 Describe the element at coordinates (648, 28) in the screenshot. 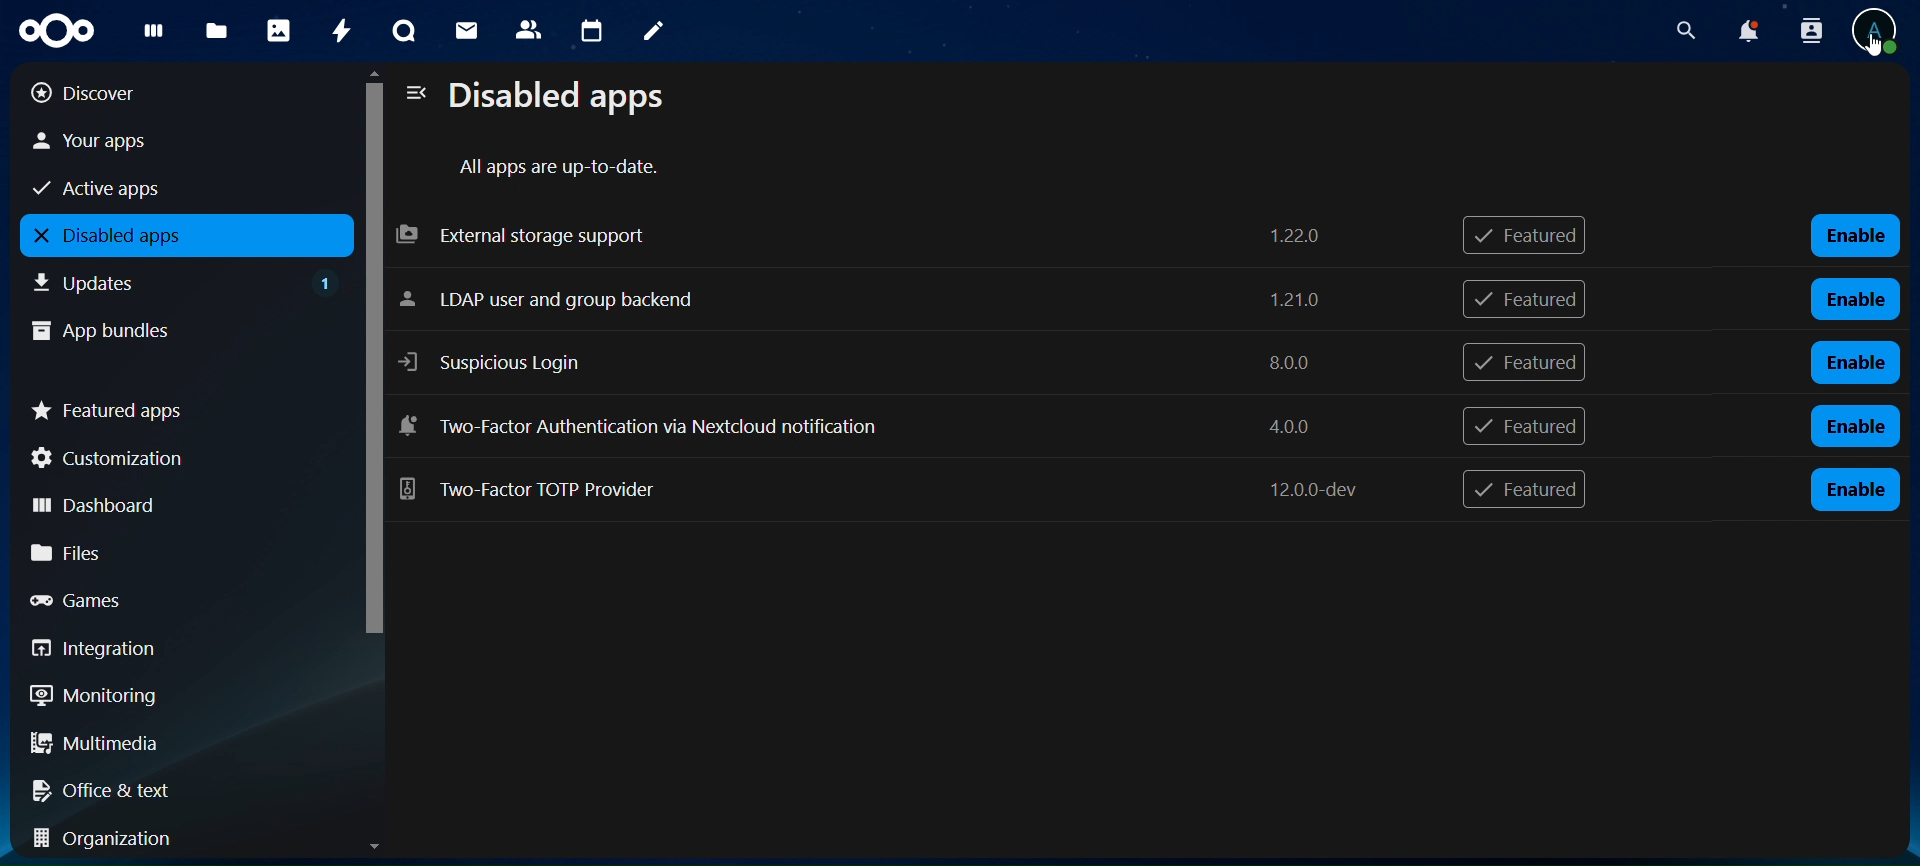

I see `notes` at that location.